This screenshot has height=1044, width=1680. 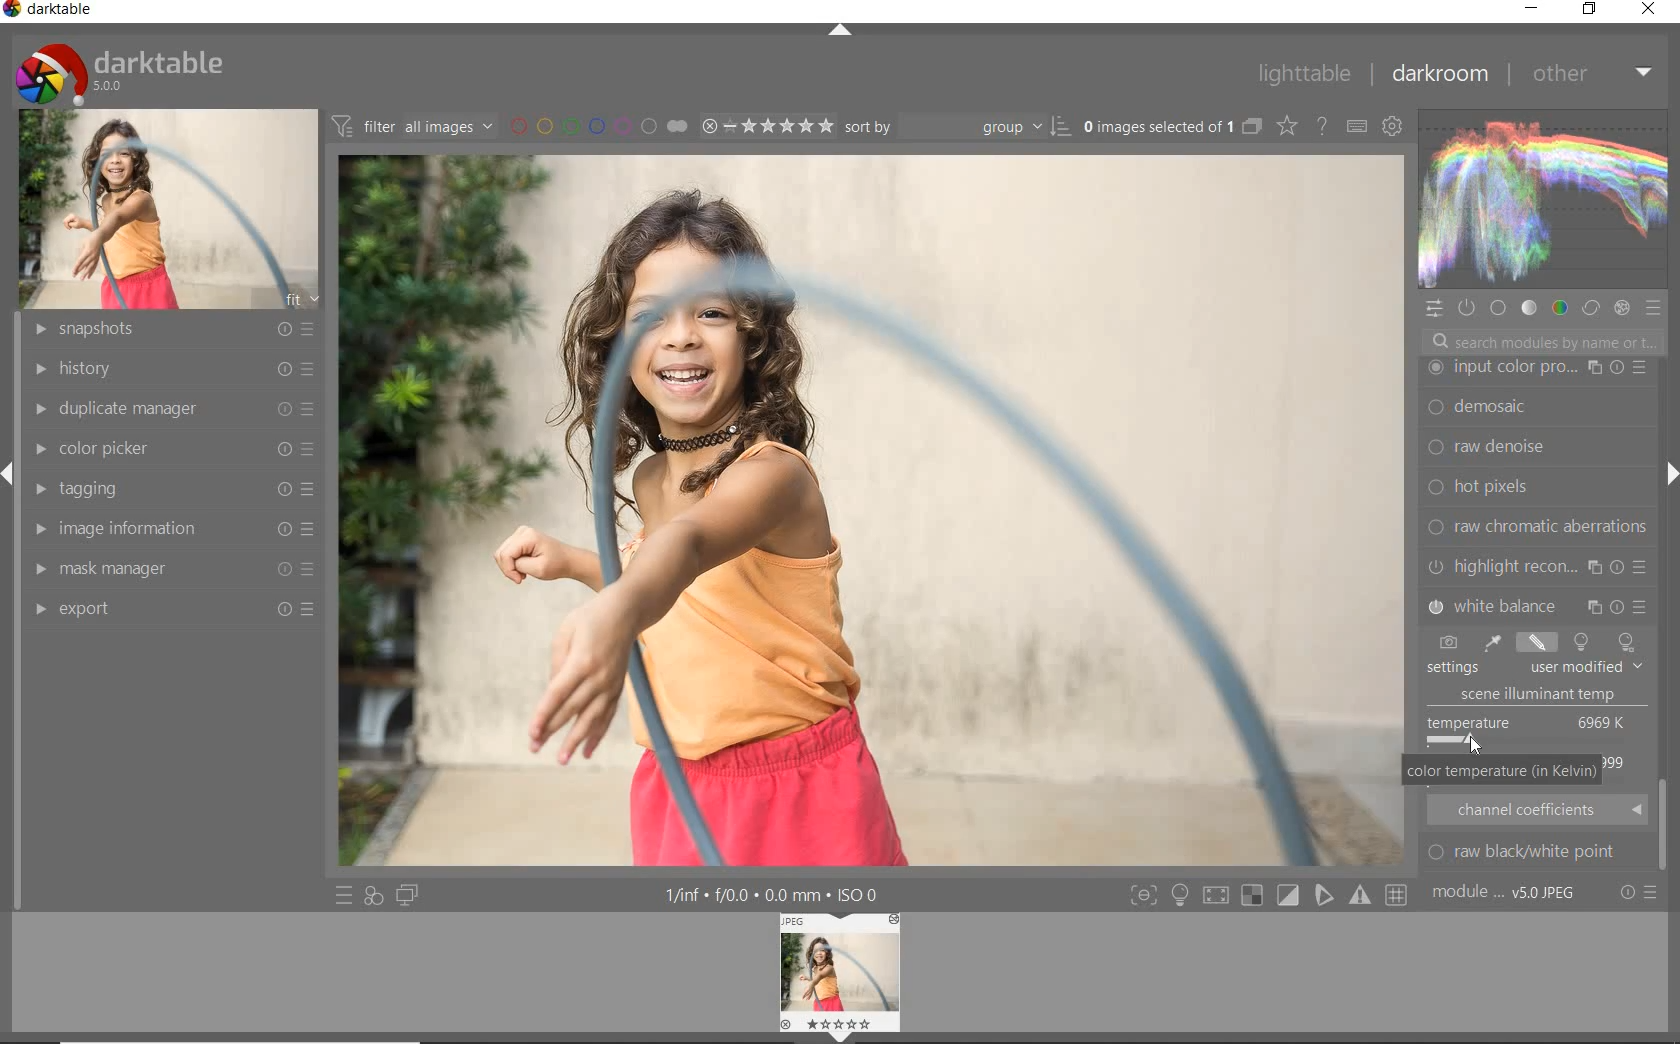 I want to click on enable for online help, so click(x=1321, y=126).